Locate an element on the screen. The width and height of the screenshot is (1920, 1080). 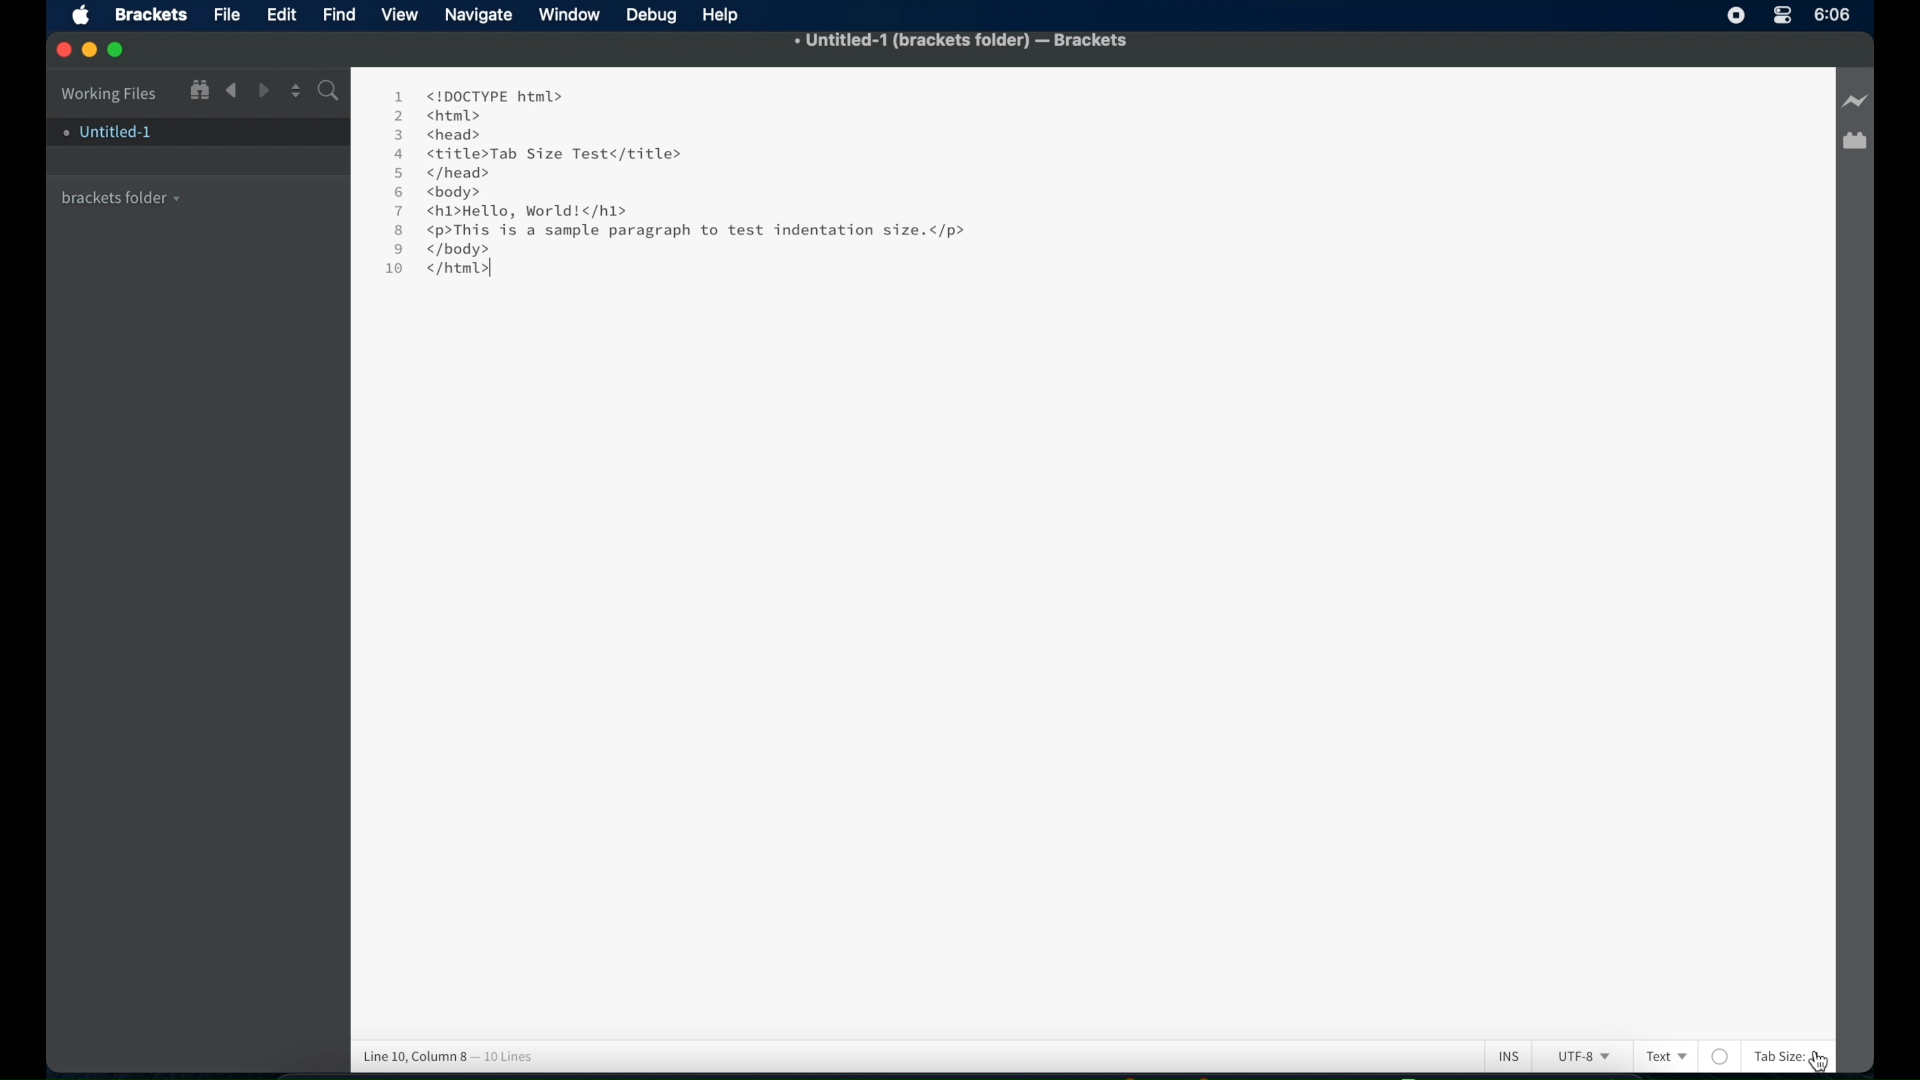
Icon is located at coordinates (86, 17).